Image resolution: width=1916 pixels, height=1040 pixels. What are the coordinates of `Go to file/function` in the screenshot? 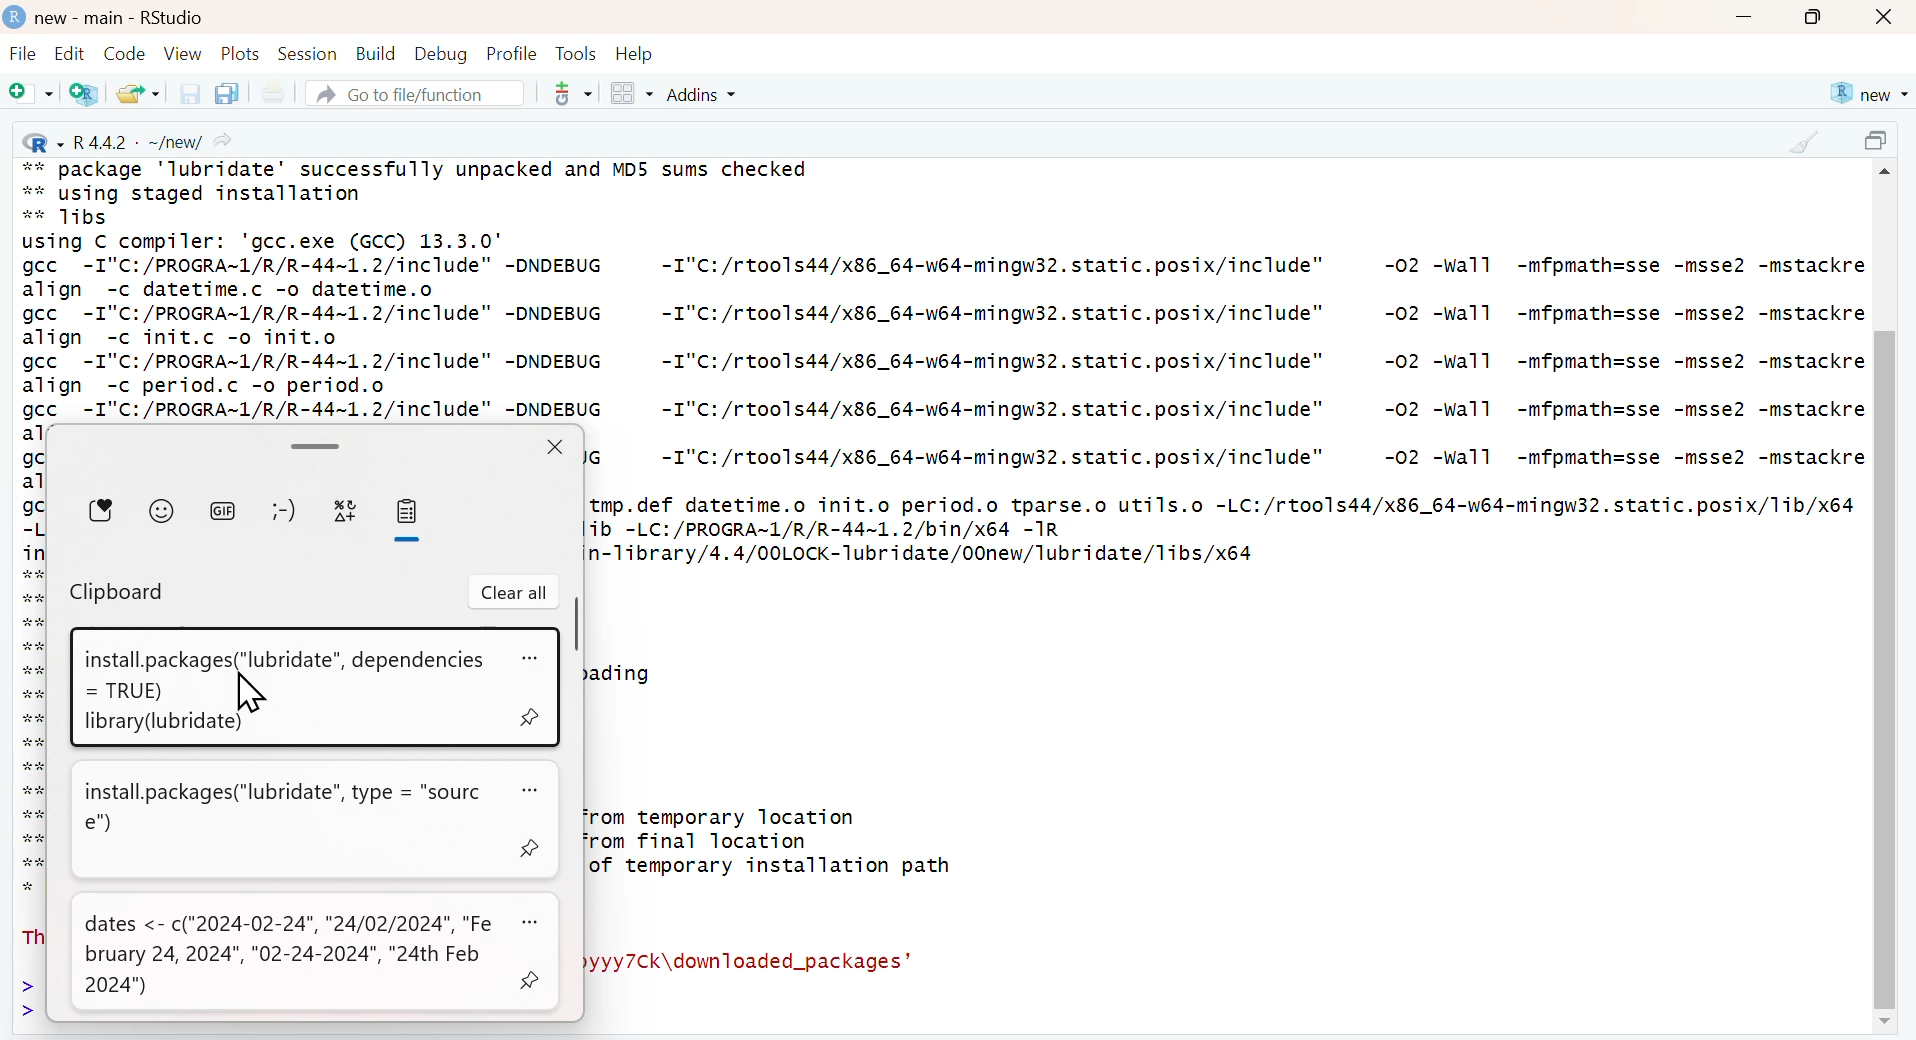 It's located at (413, 93).